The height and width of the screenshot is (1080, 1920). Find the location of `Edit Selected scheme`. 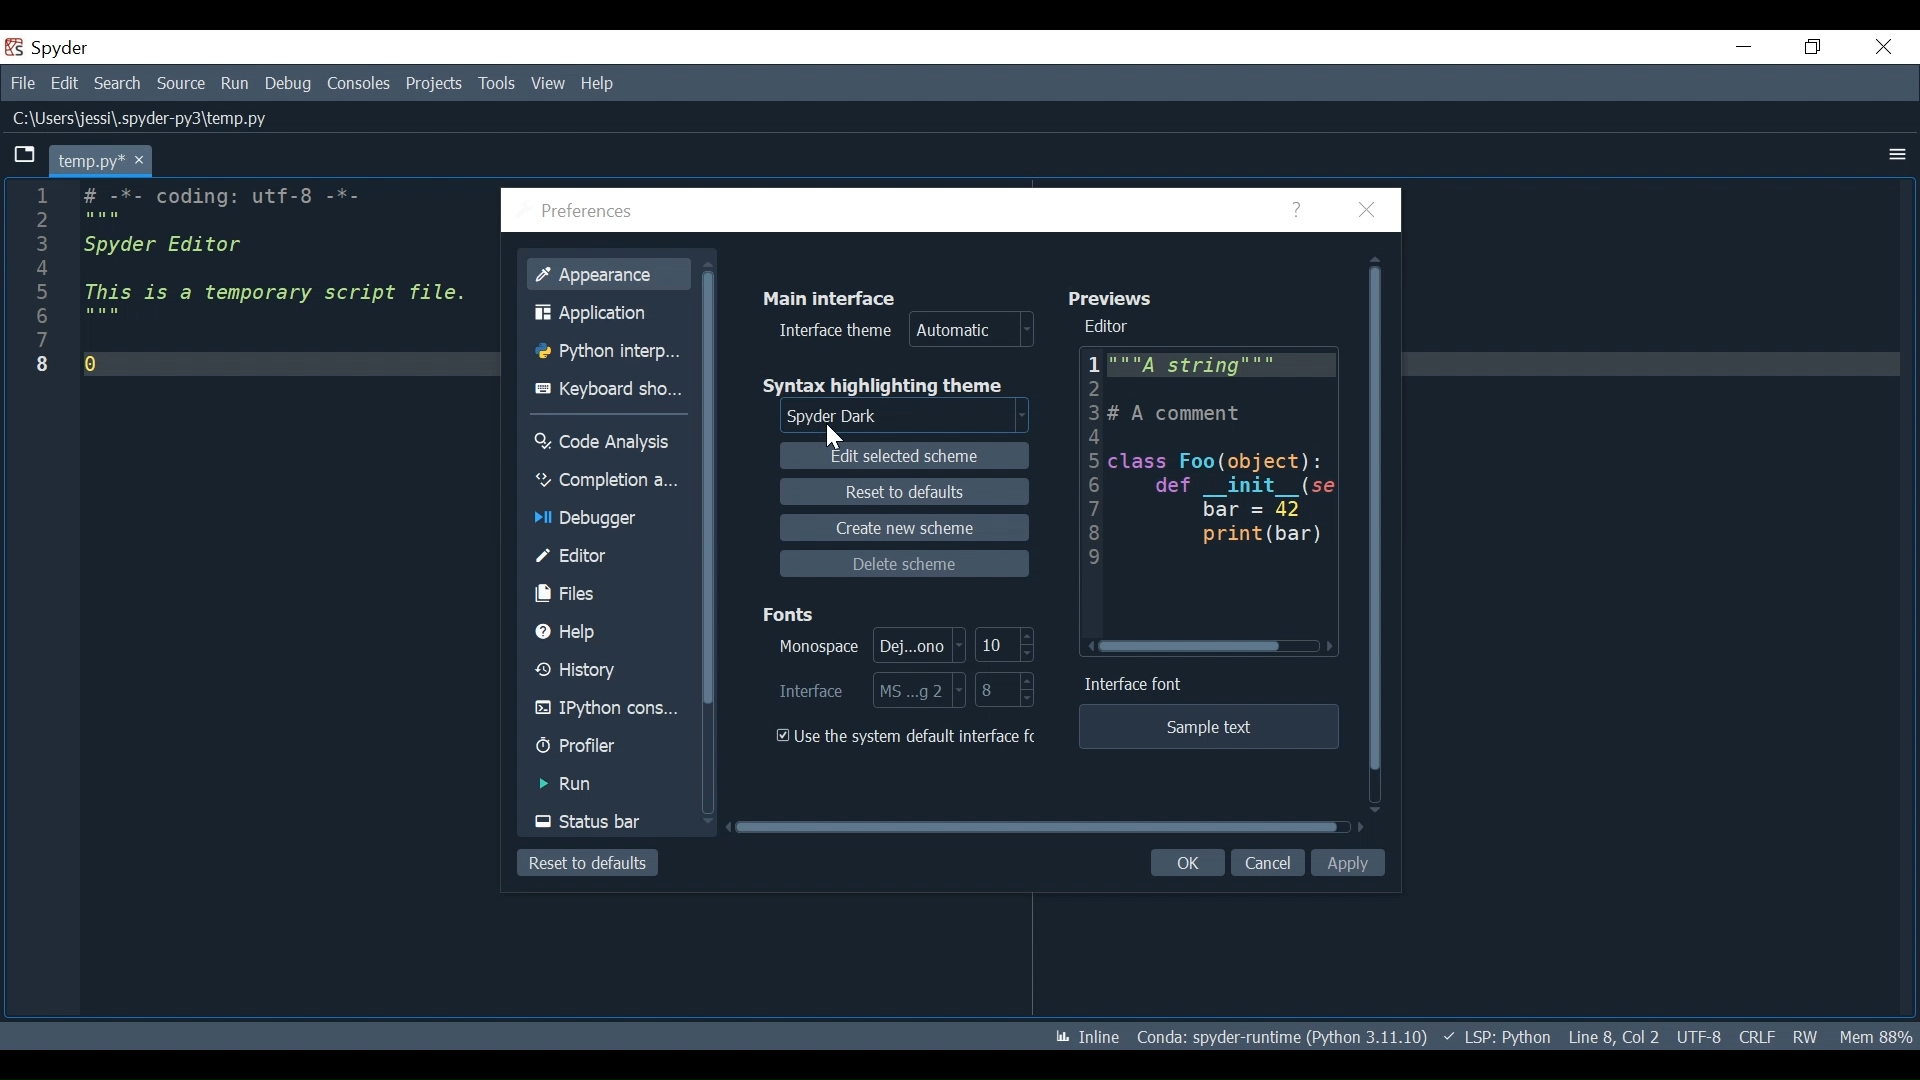

Edit Selected scheme is located at coordinates (905, 457).